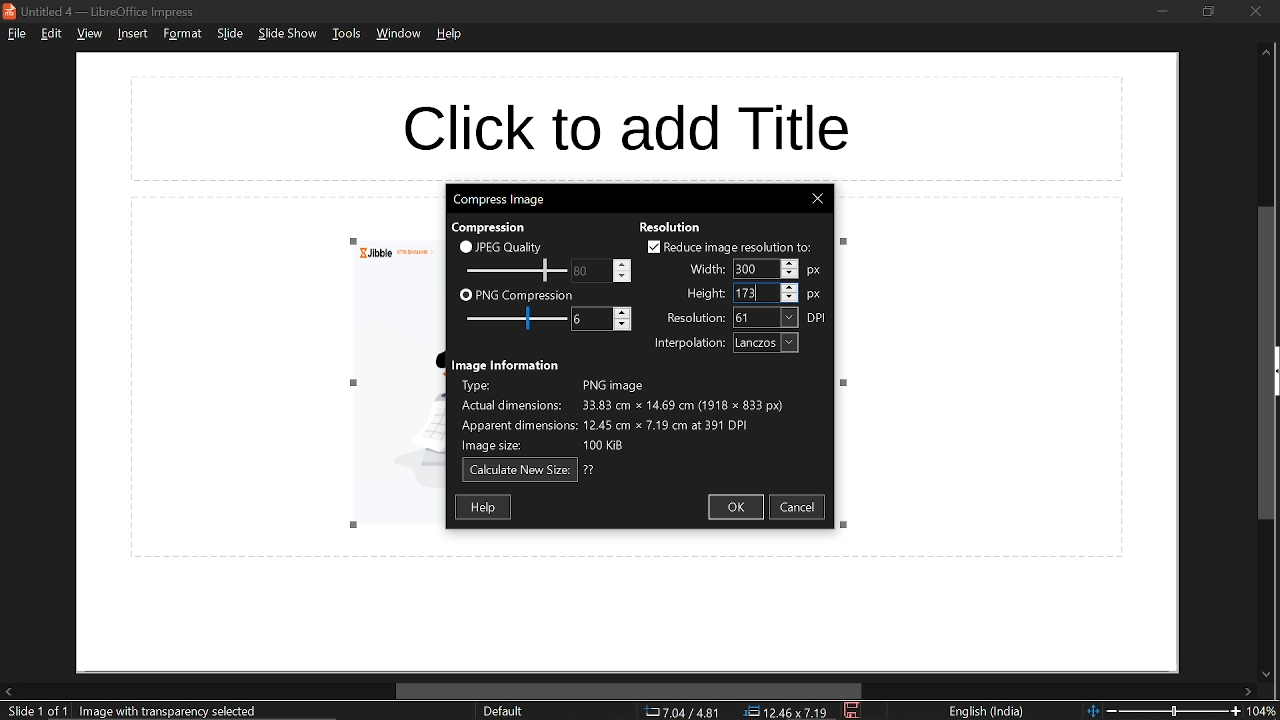  Describe the element at coordinates (182, 34) in the screenshot. I see `format` at that location.